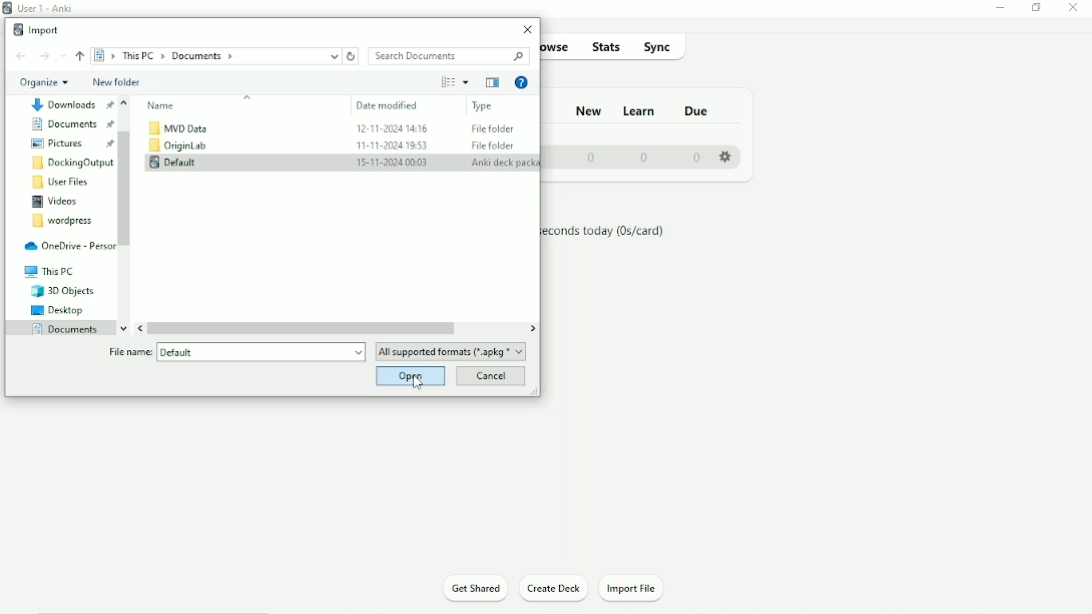  I want to click on Learn, so click(641, 111).